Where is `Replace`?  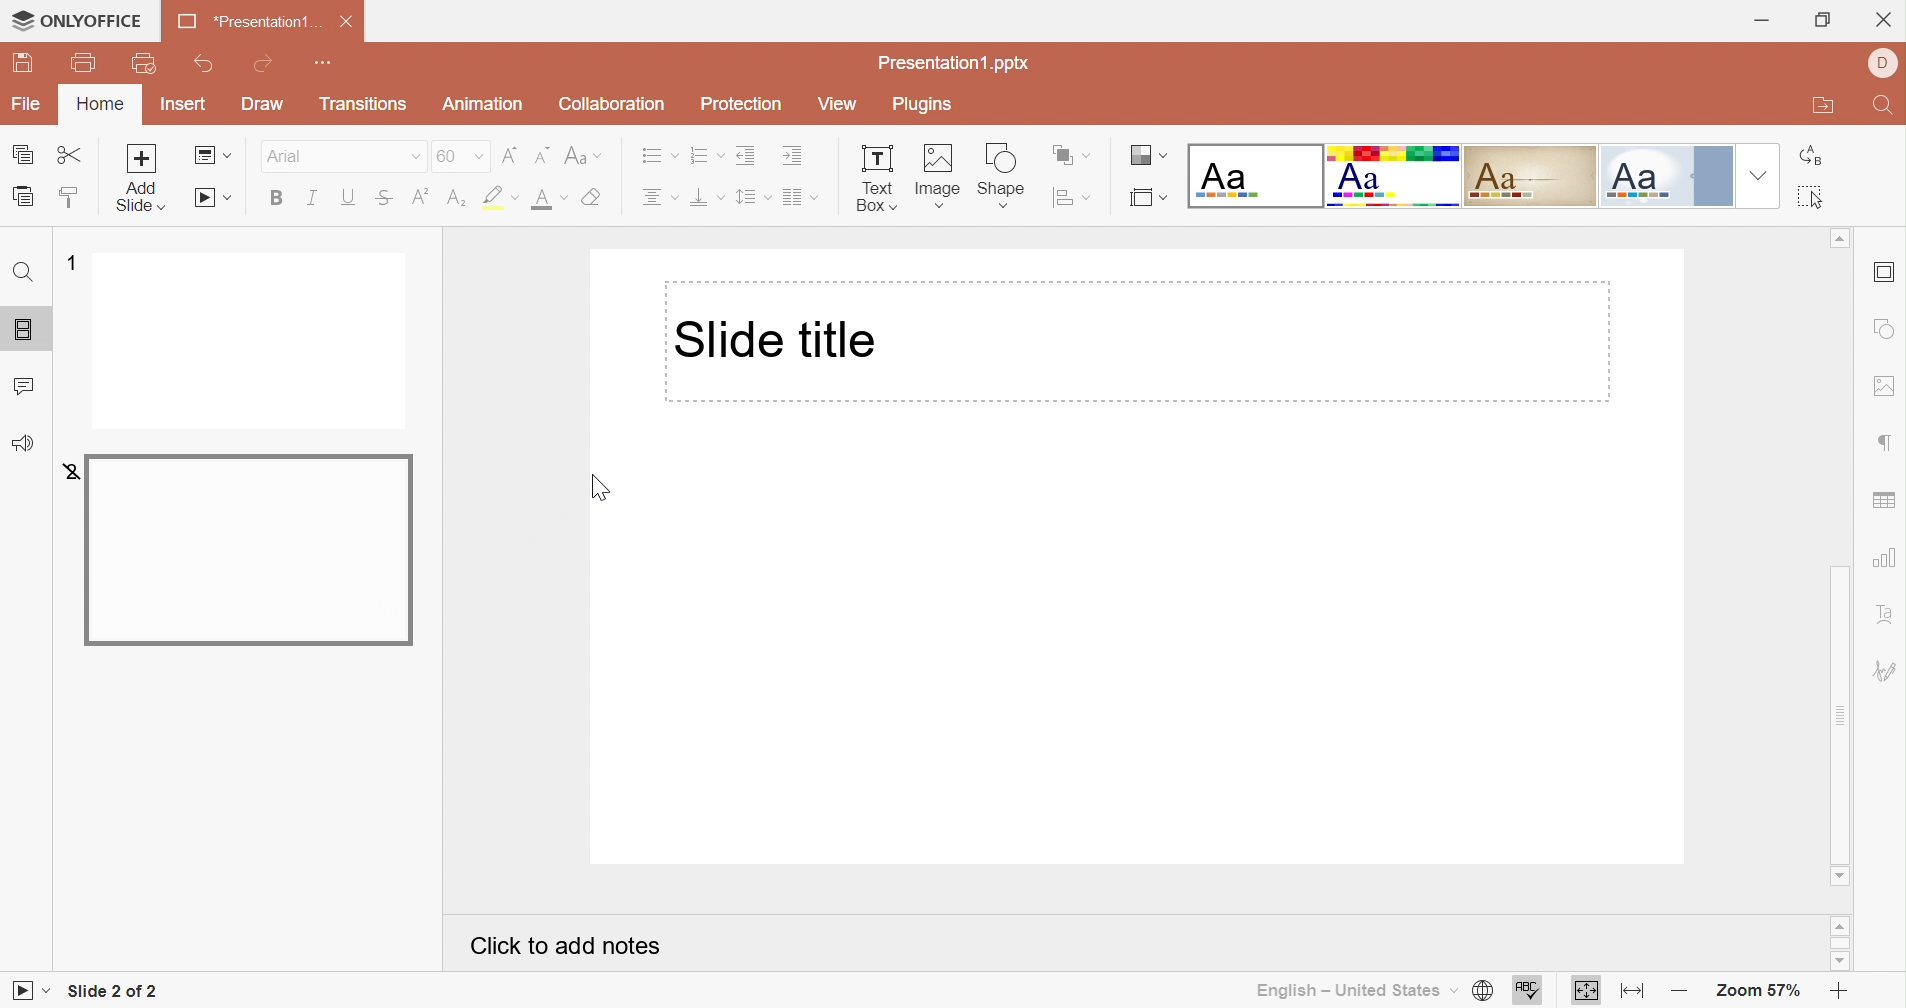 Replace is located at coordinates (1818, 158).